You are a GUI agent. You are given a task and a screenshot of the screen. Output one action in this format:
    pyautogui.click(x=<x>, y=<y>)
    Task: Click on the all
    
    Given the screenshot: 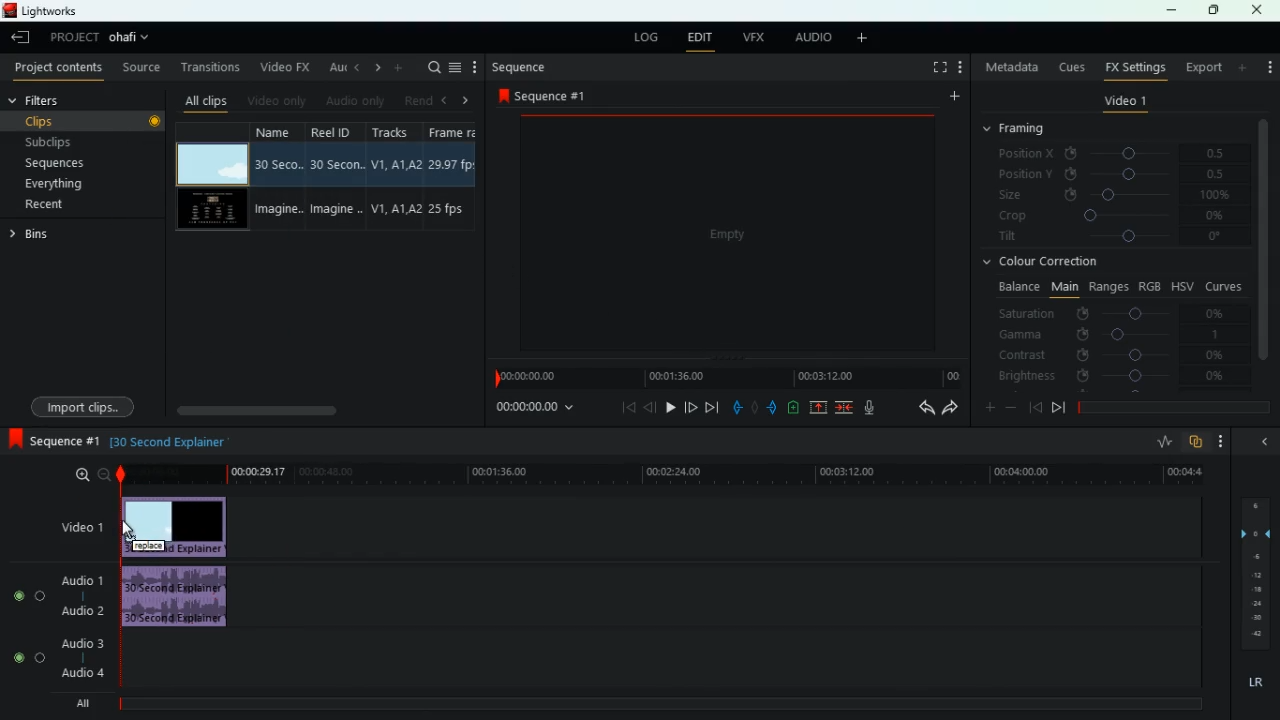 What is the action you would take?
    pyautogui.click(x=90, y=703)
    